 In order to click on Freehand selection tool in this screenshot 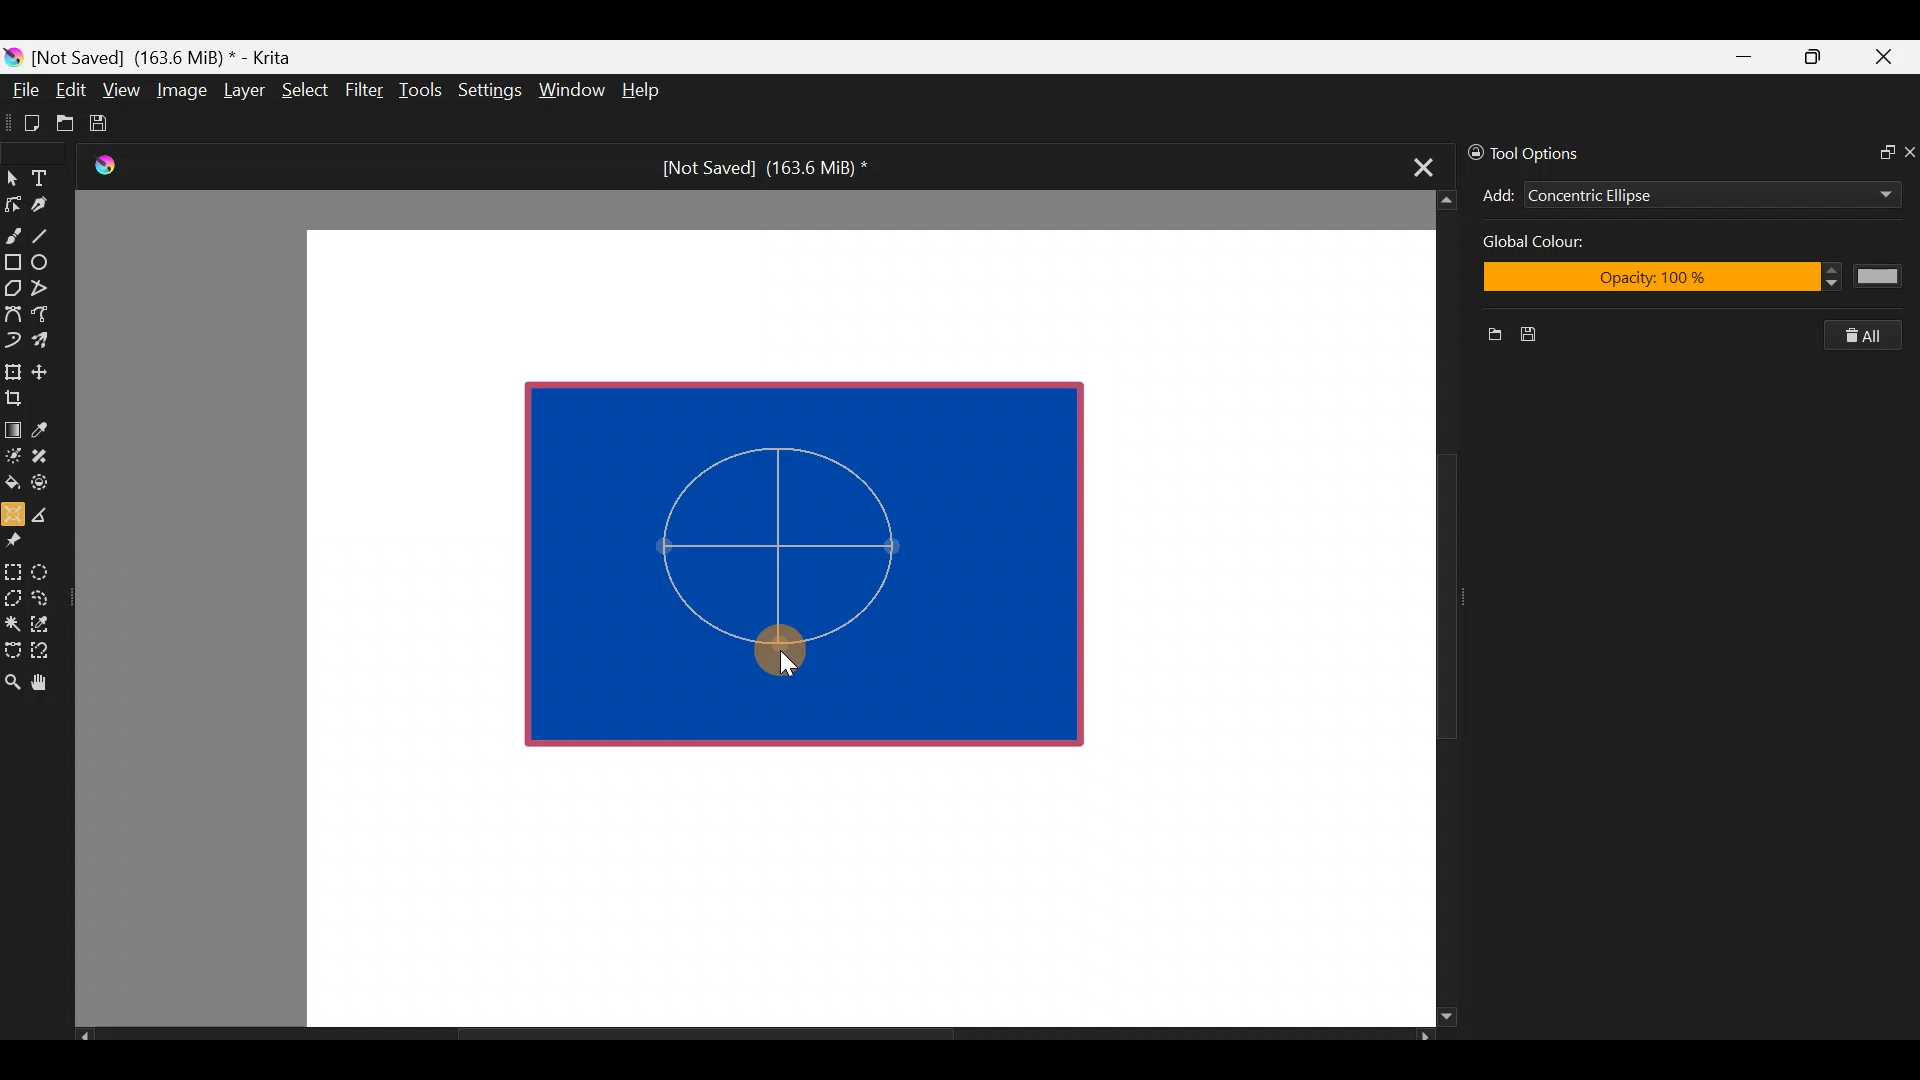, I will do `click(44, 596)`.